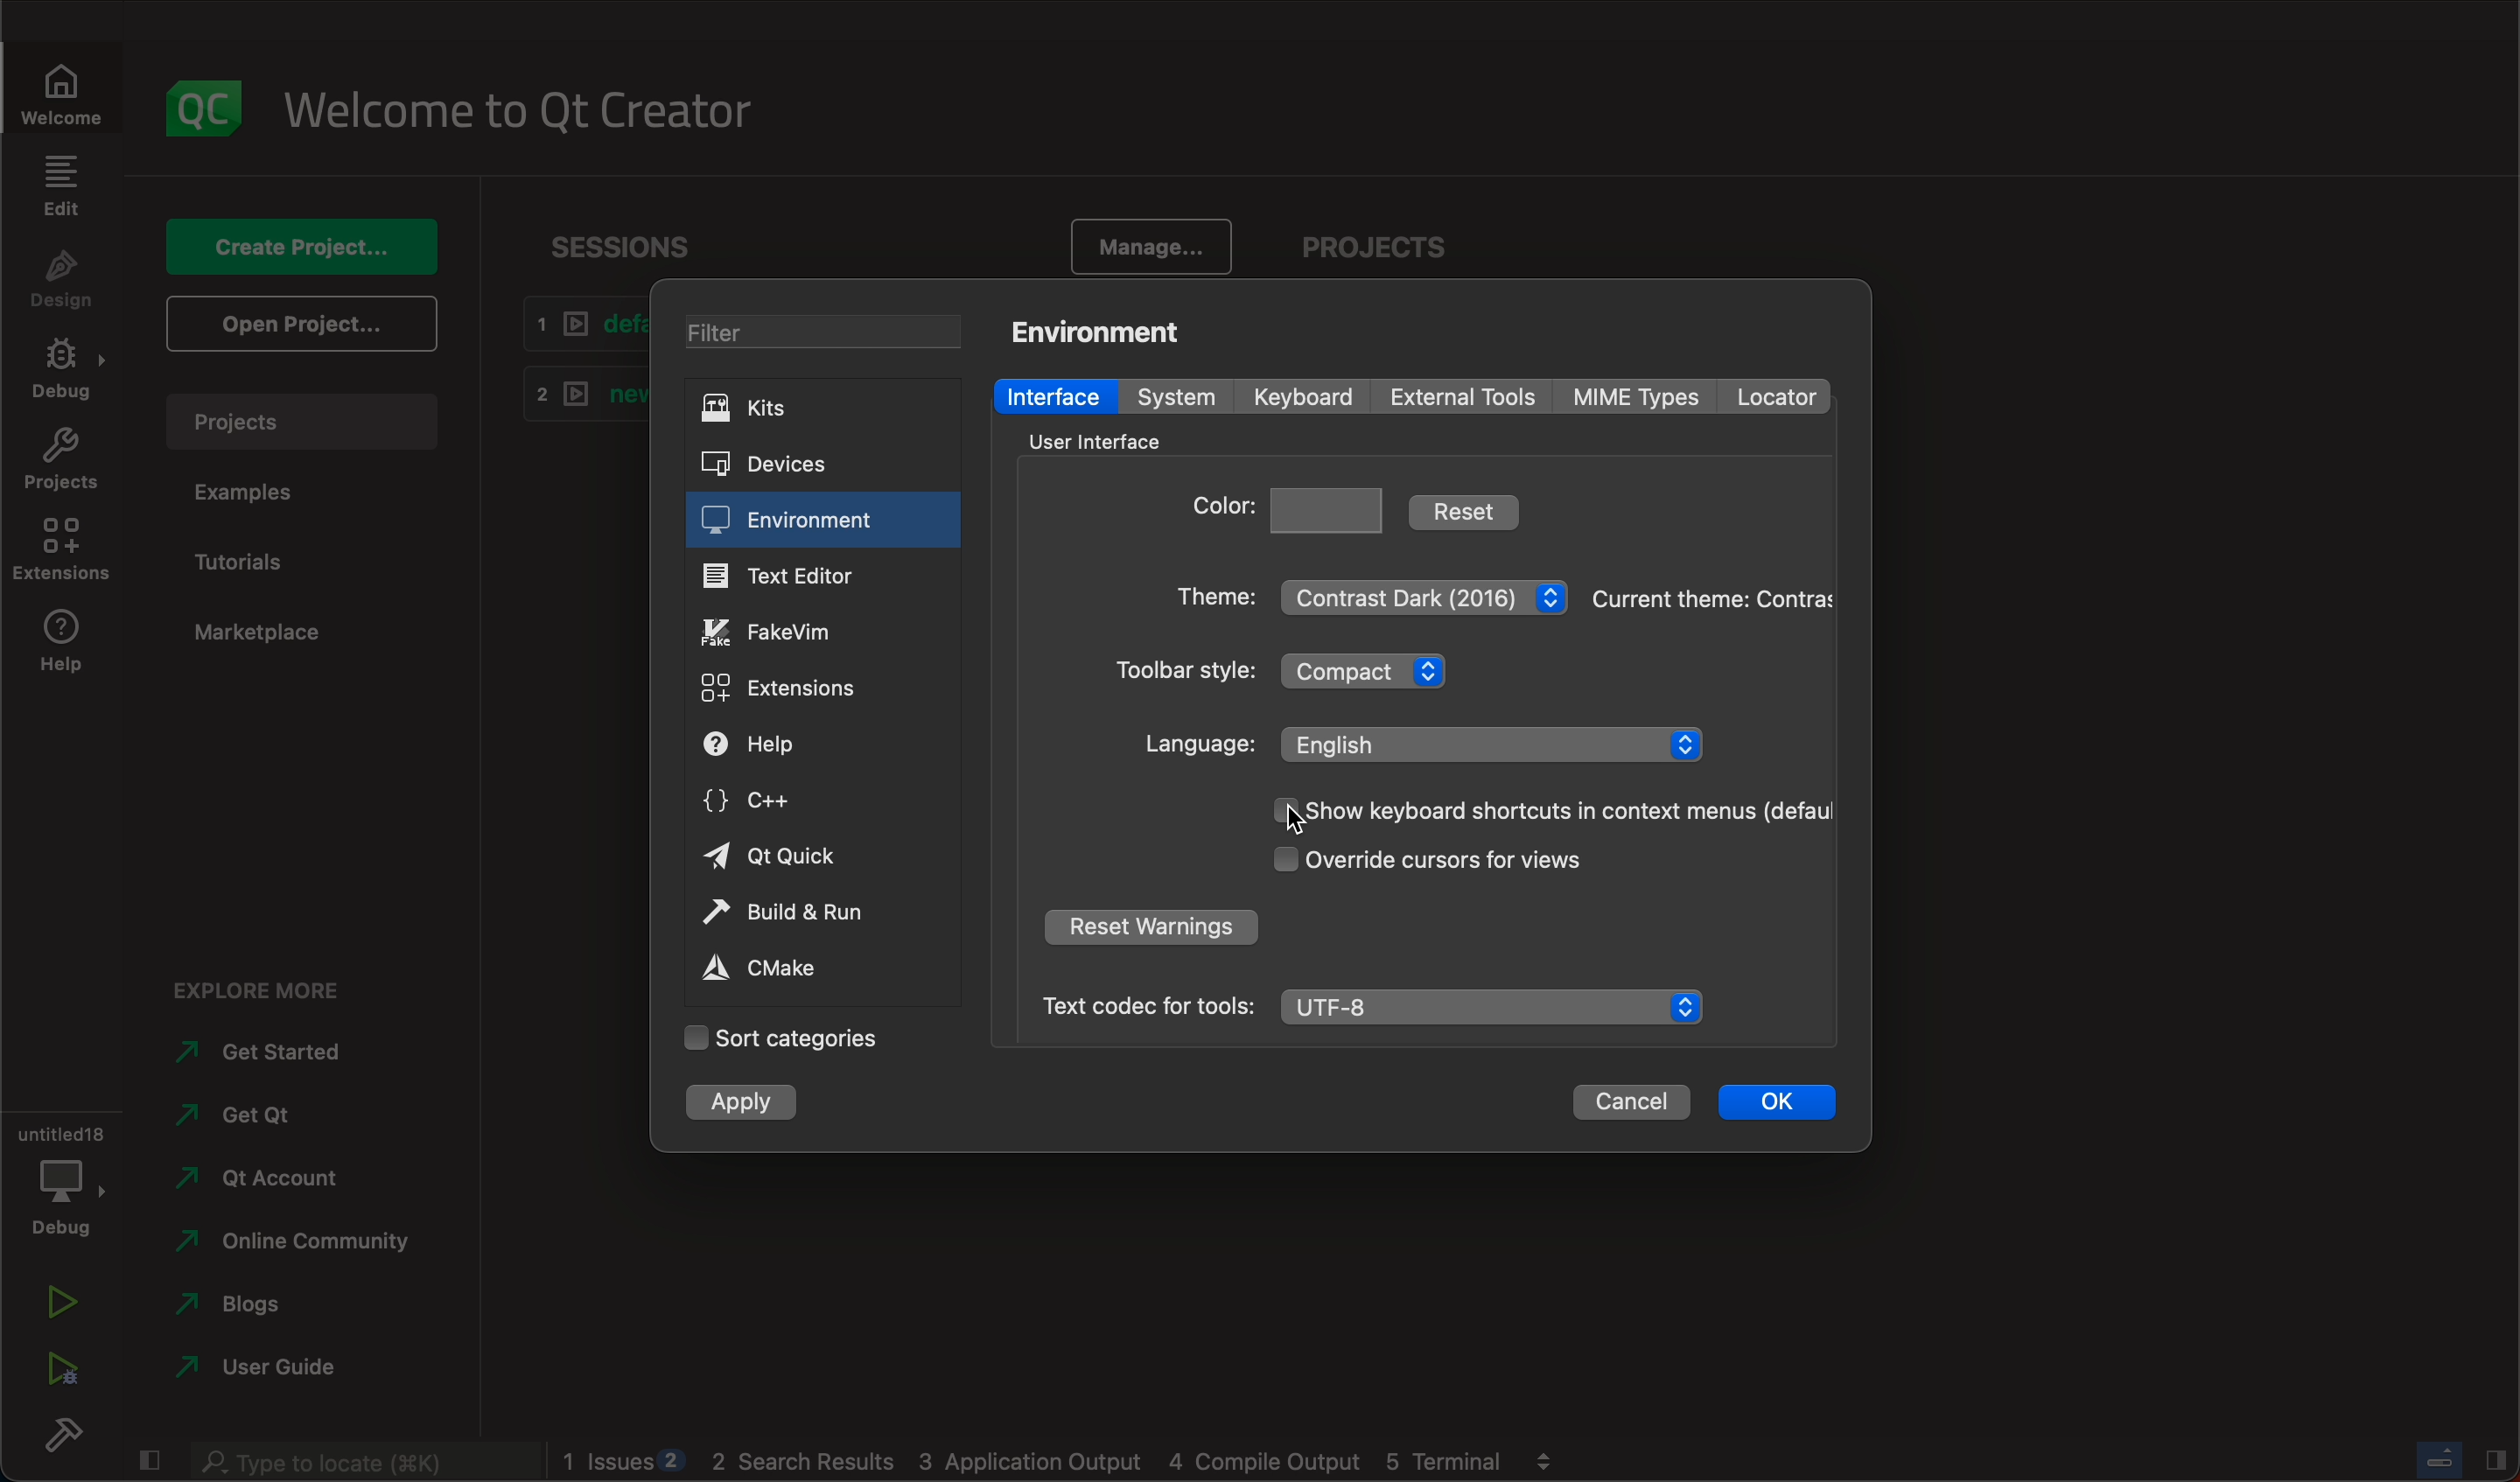  I want to click on welcome, so click(517, 105).